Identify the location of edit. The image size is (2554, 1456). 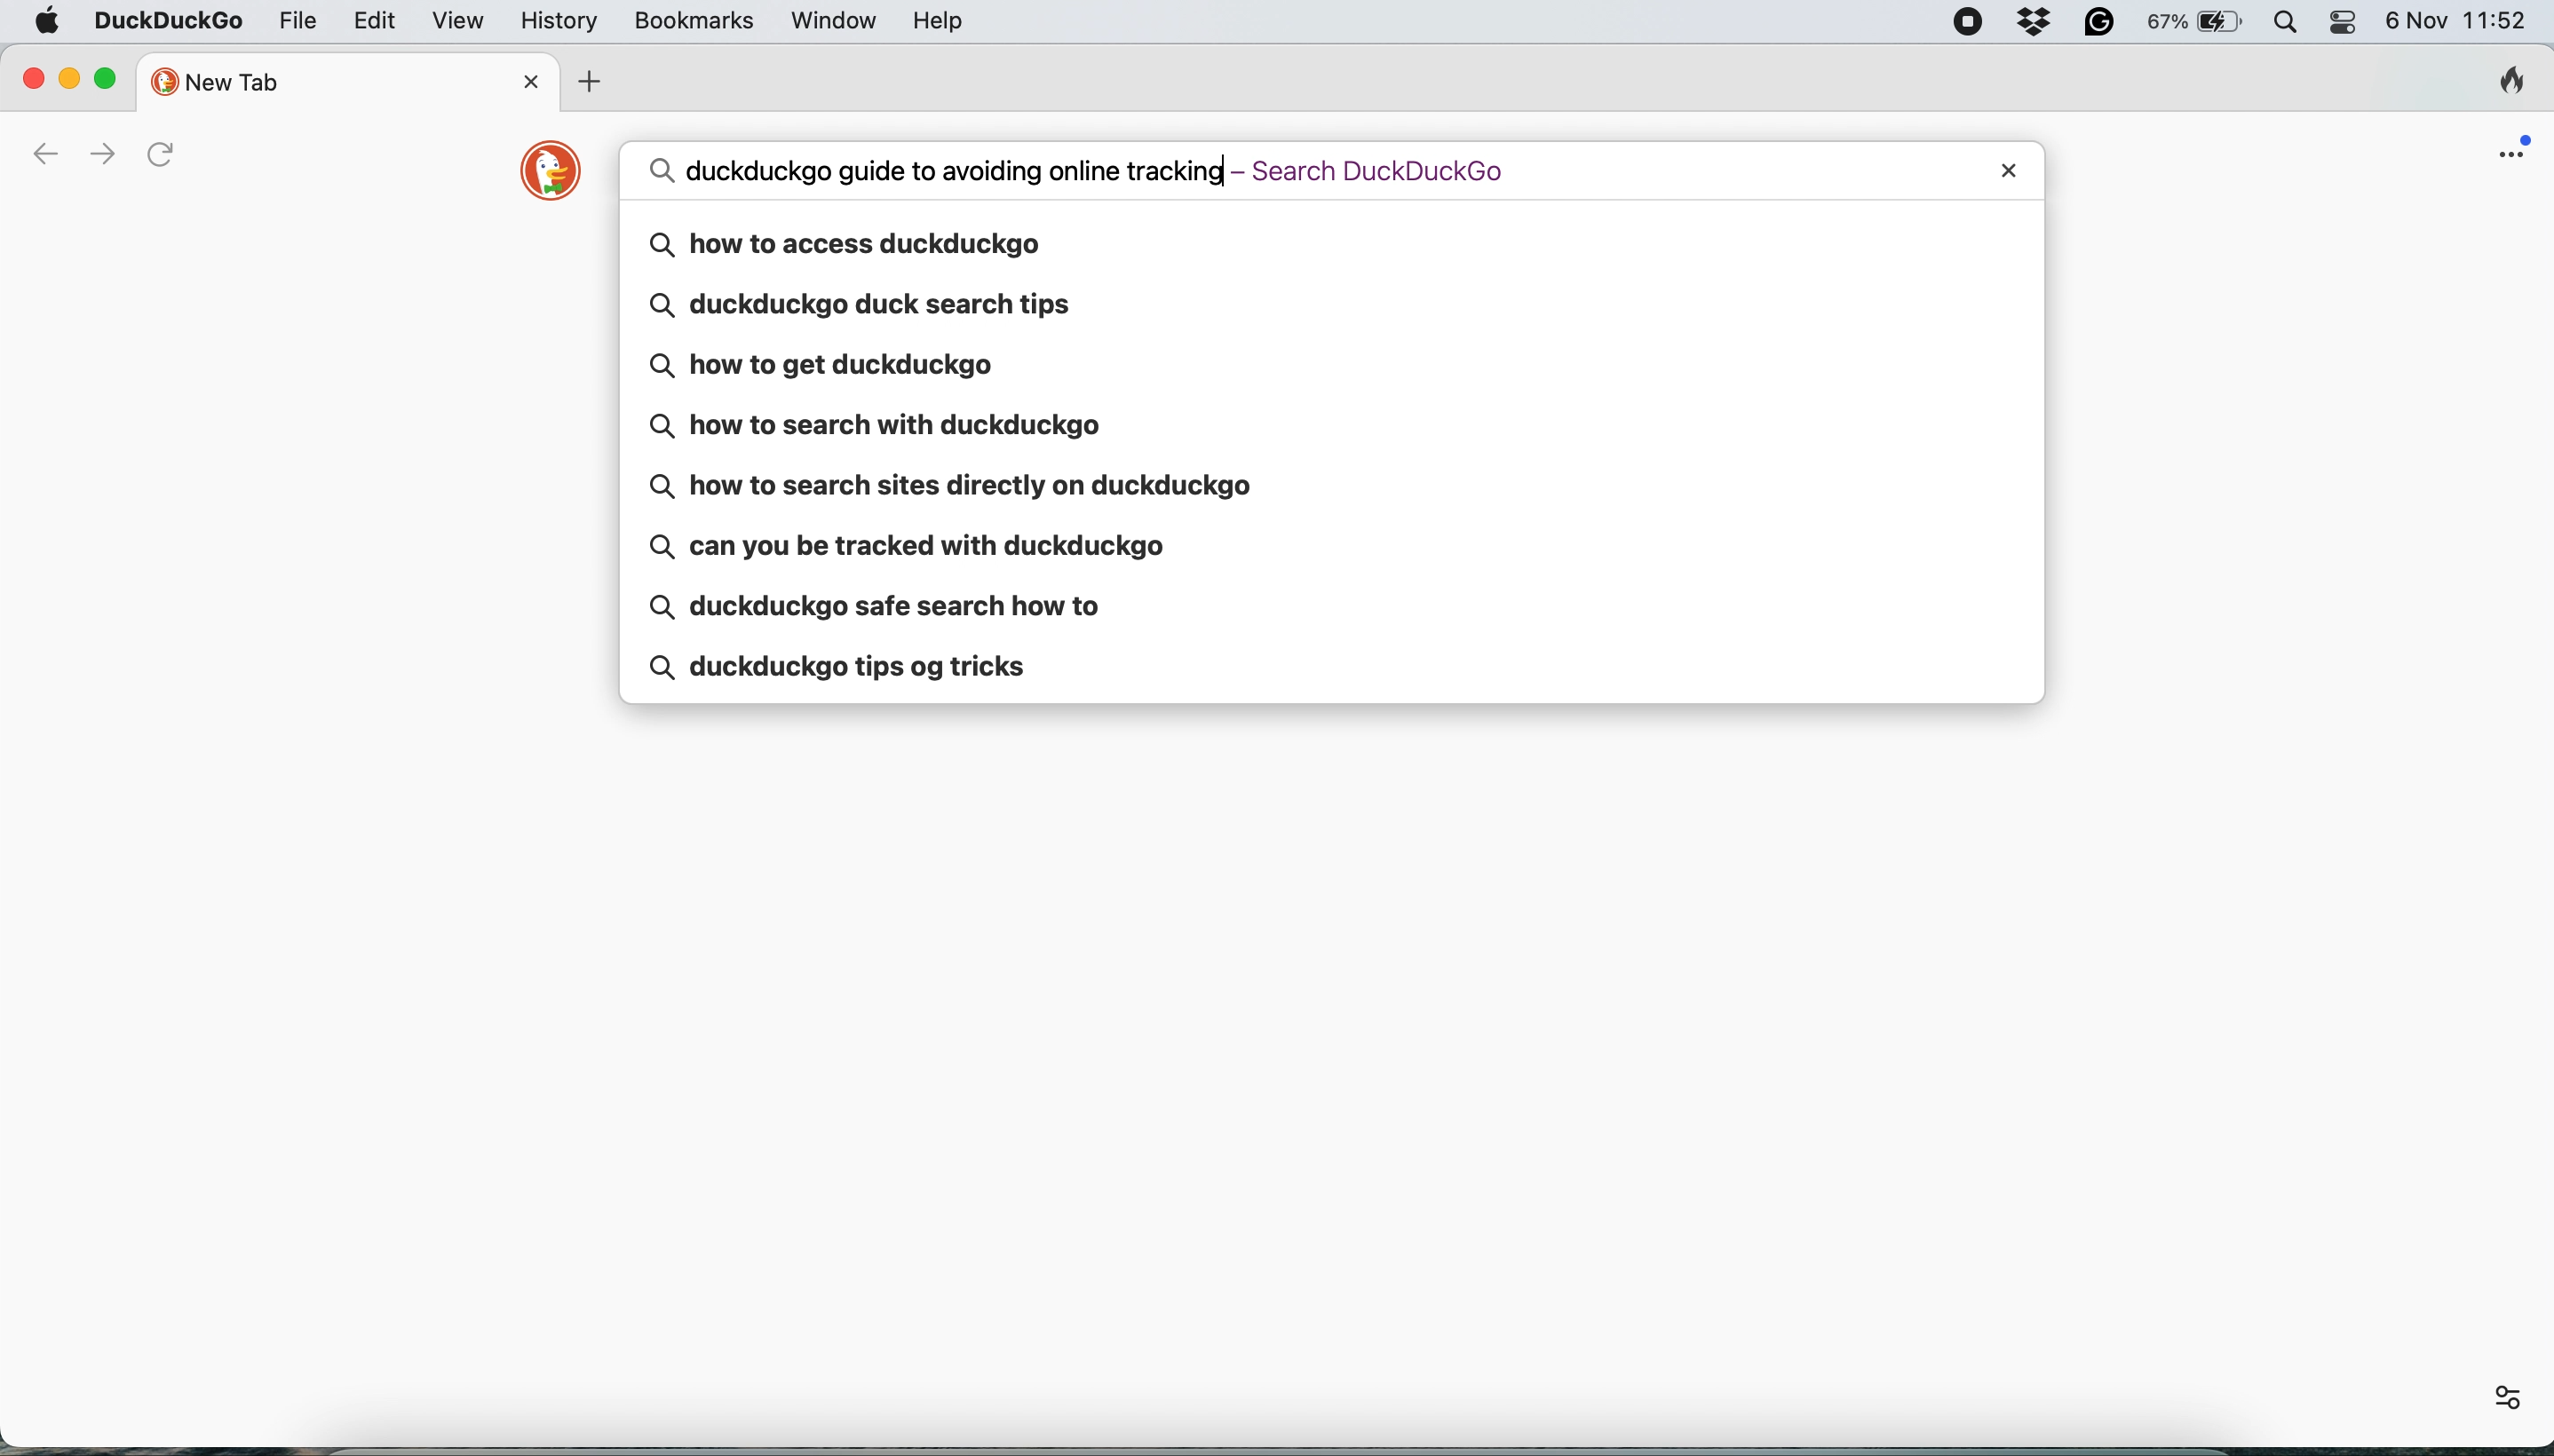
(372, 21).